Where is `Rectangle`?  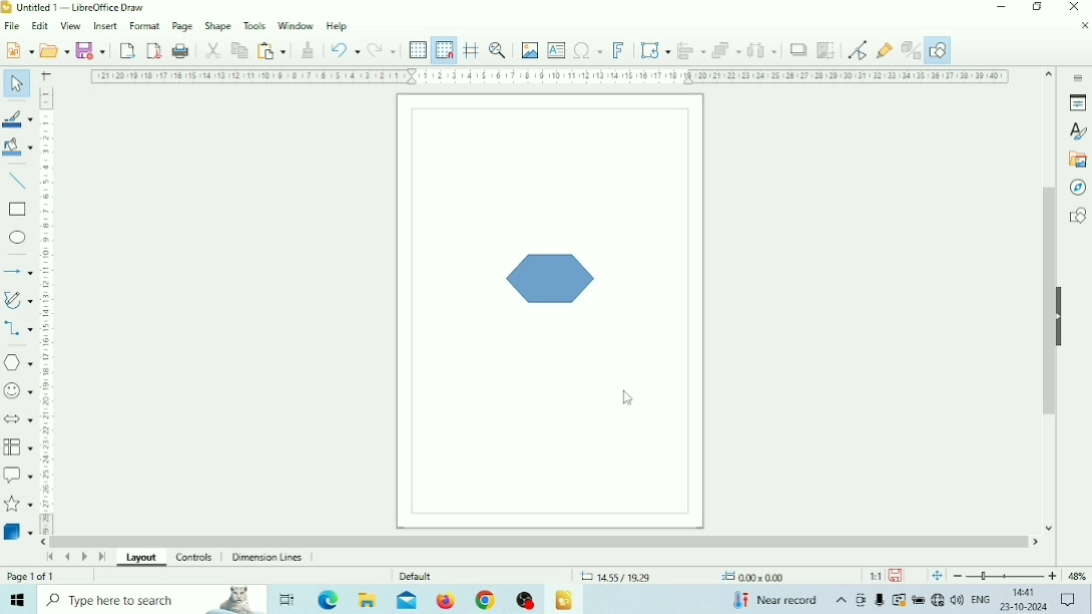
Rectangle is located at coordinates (17, 210).